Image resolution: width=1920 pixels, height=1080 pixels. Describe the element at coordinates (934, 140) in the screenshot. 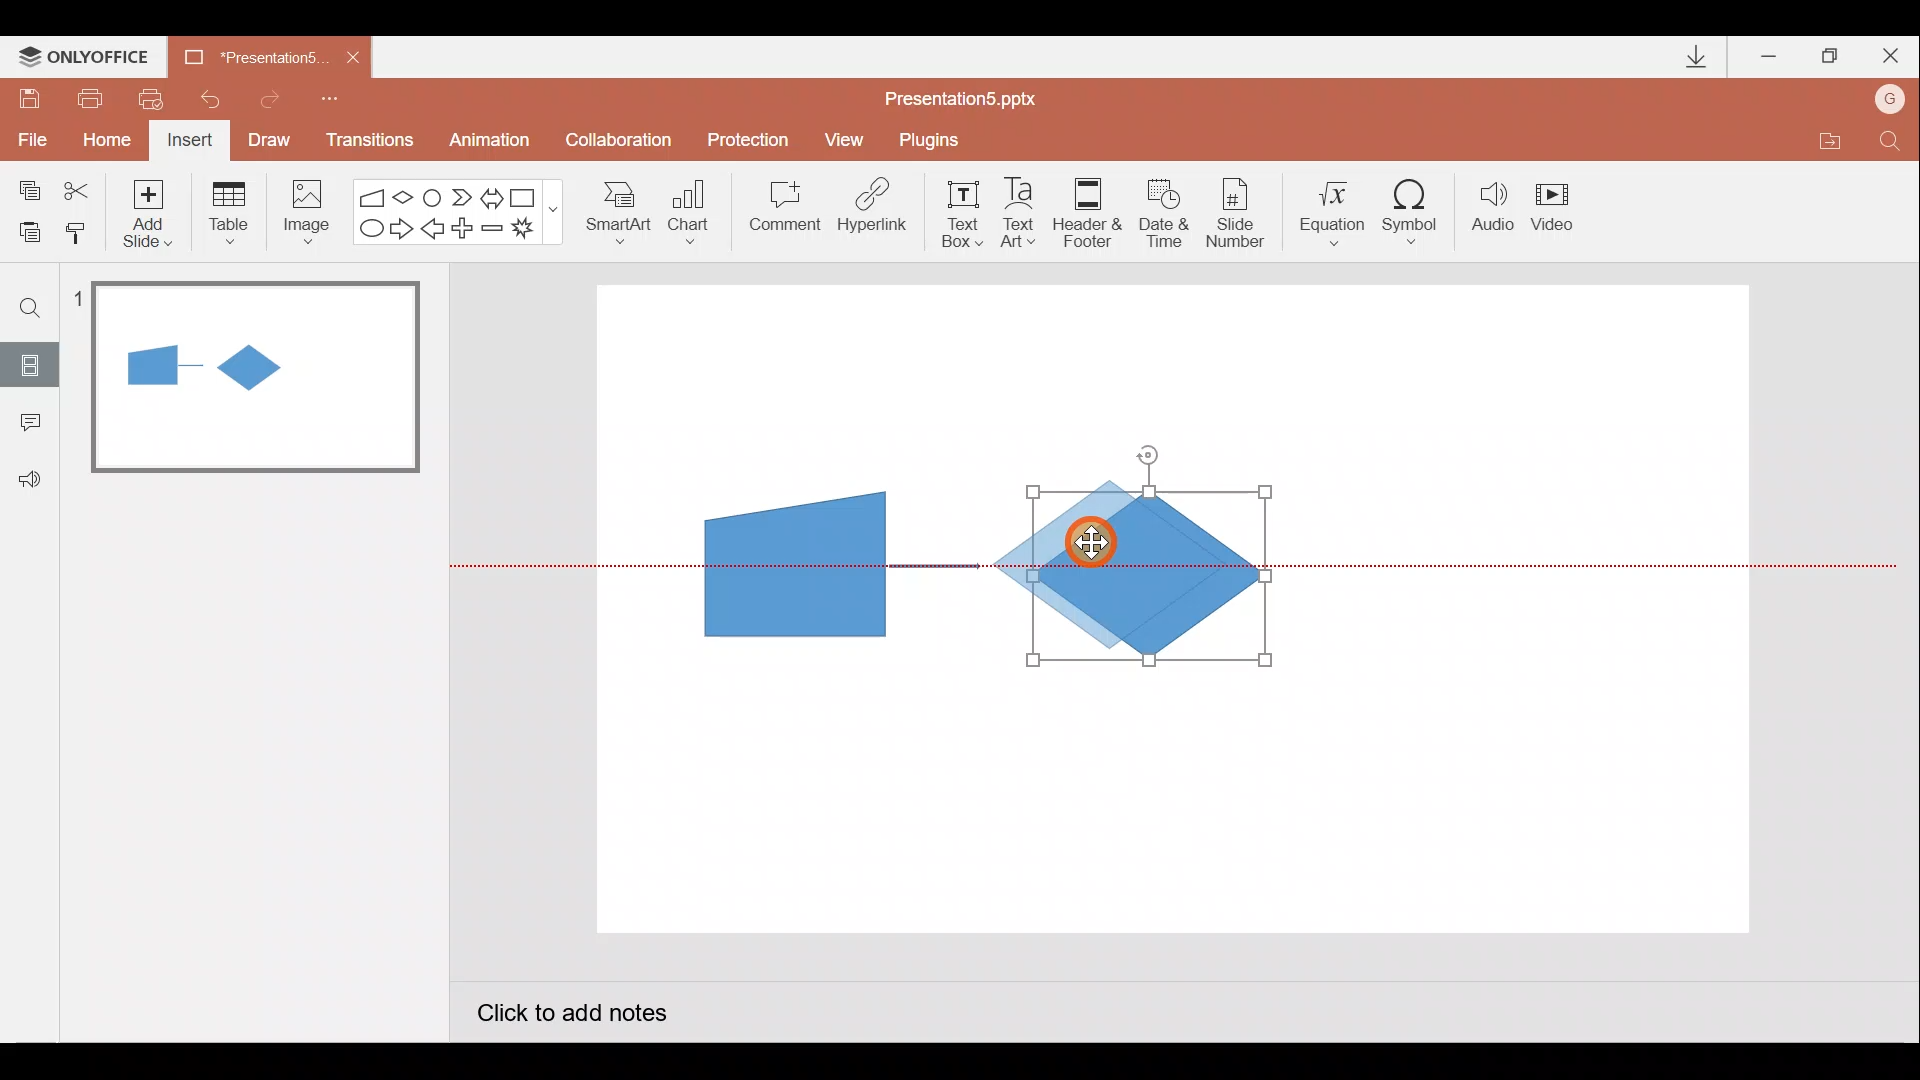

I see `Plugins` at that location.